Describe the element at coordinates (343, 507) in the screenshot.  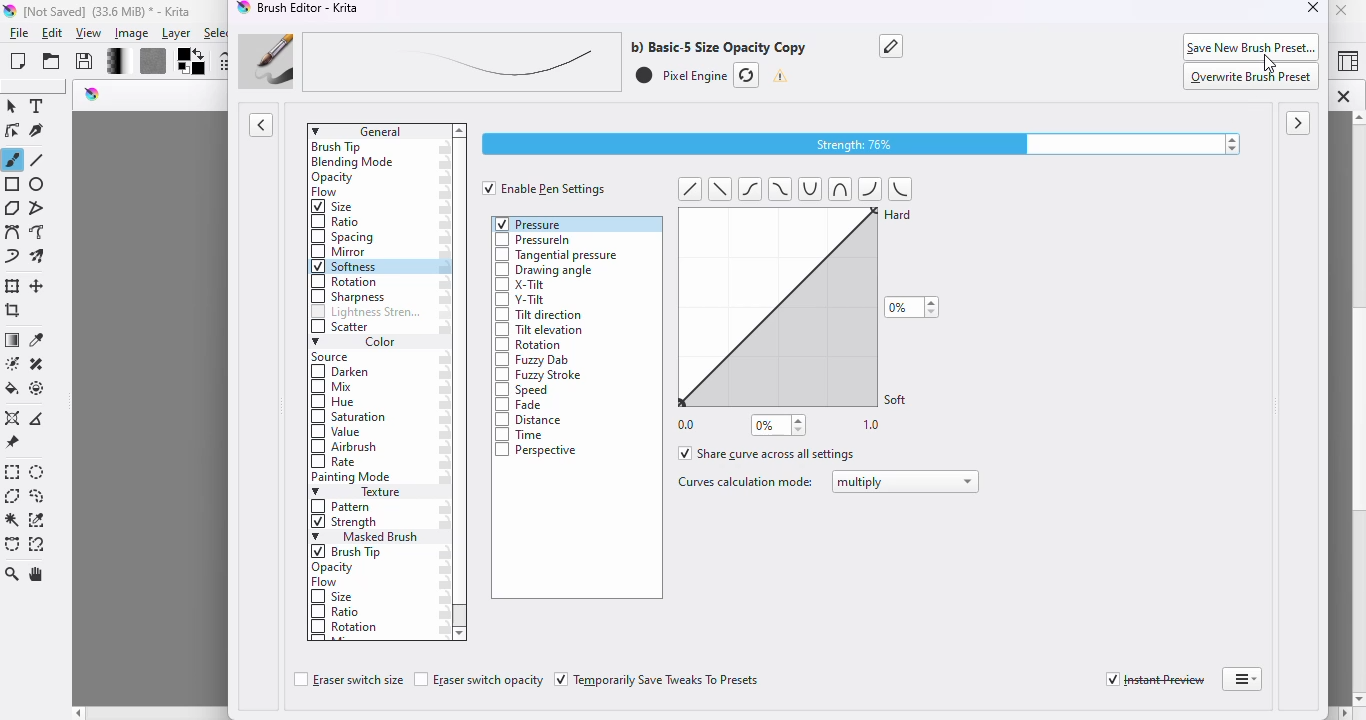
I see `pattern` at that location.